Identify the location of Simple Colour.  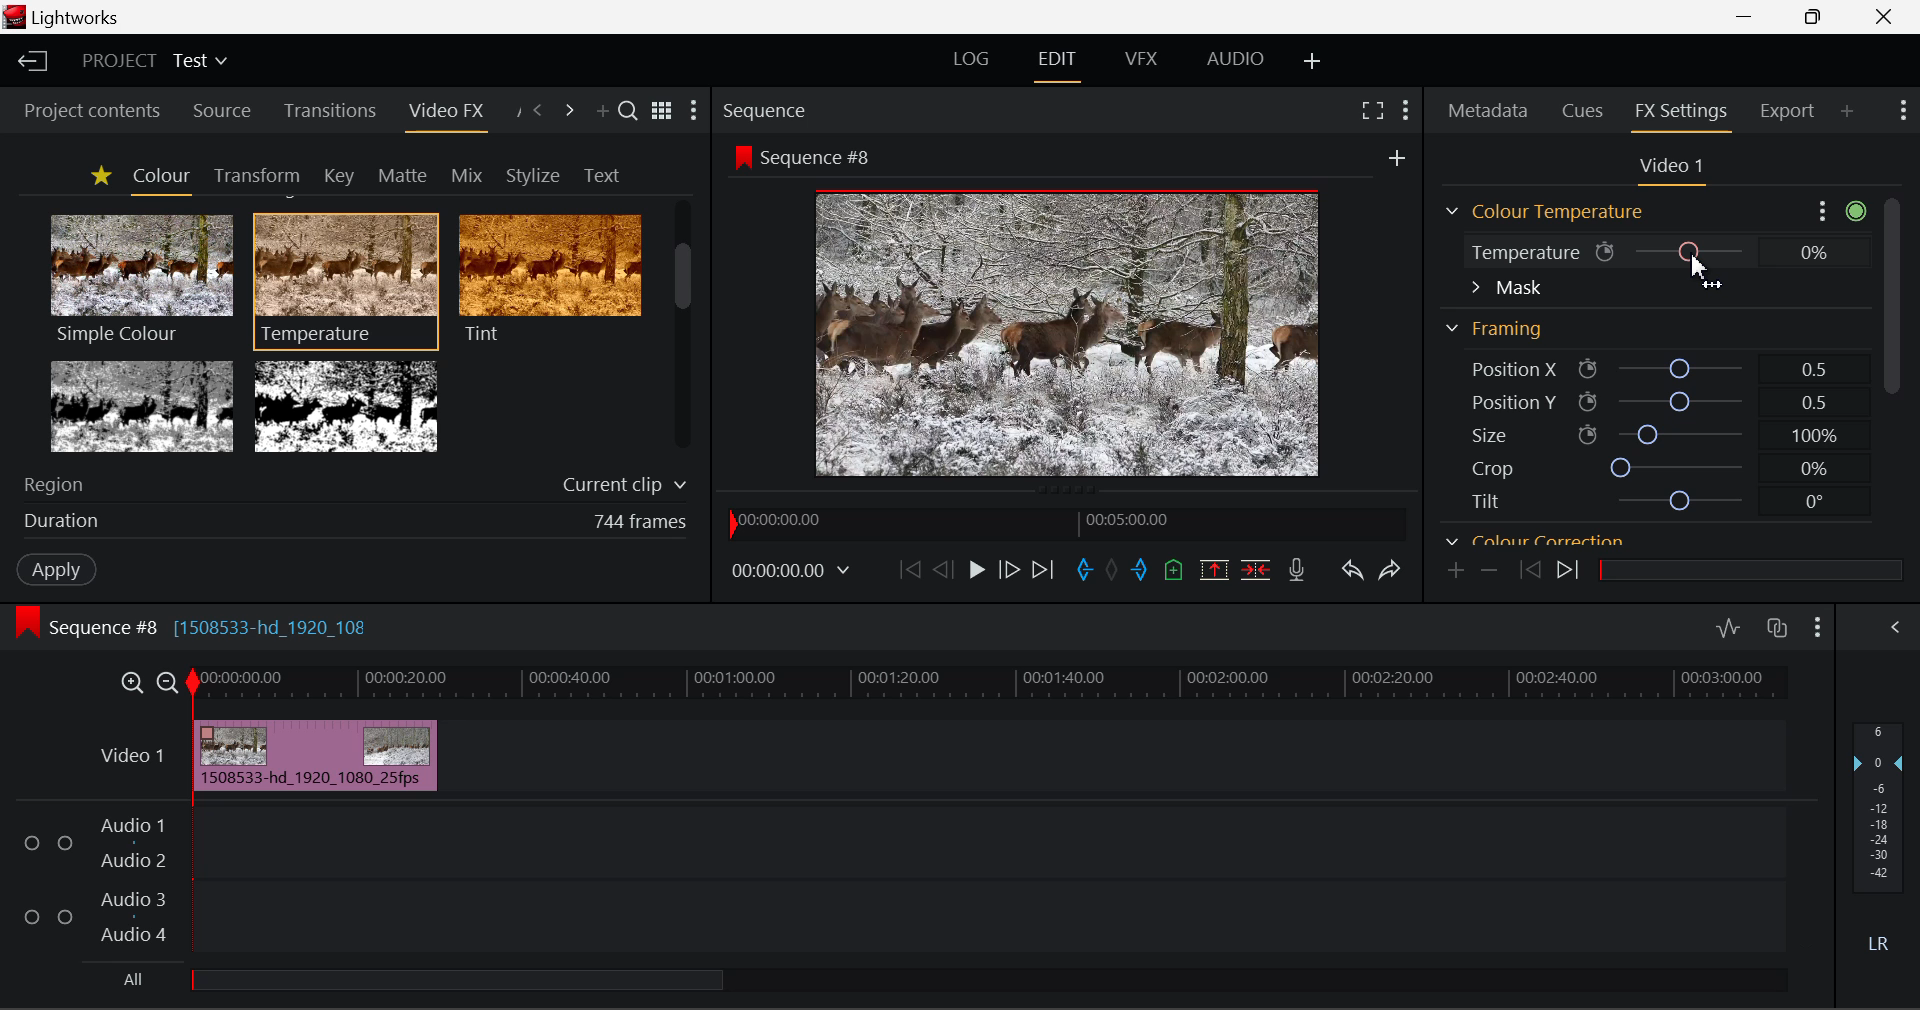
(140, 278).